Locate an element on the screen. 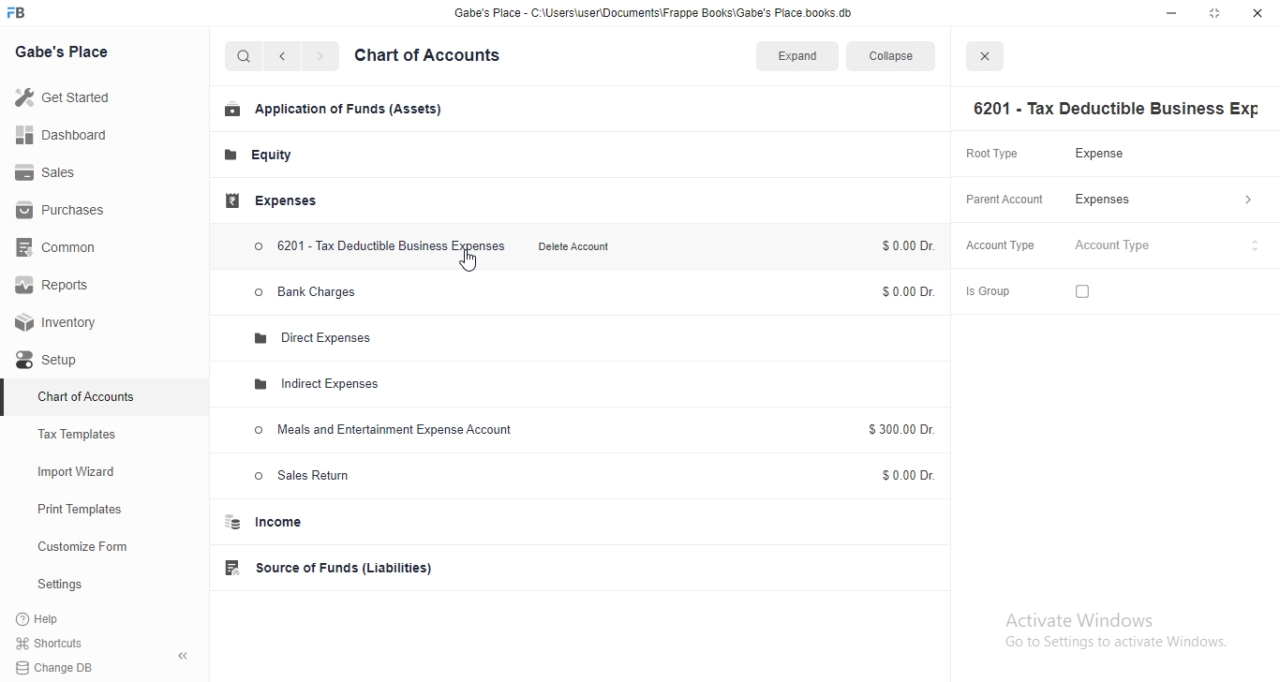 This screenshot has height=682, width=1280. Gabe's Place is located at coordinates (70, 57).